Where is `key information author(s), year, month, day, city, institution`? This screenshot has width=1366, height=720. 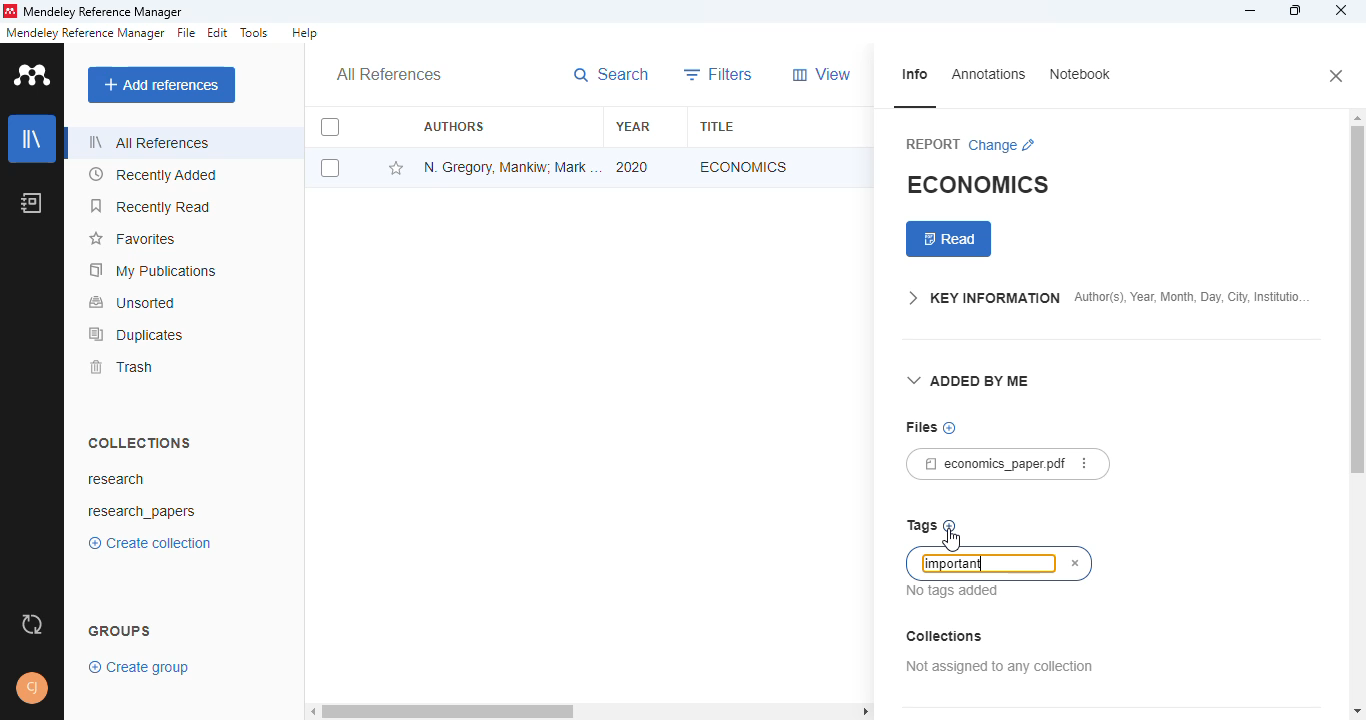
key information author(s), year, month, day, city, institution is located at coordinates (1108, 300).